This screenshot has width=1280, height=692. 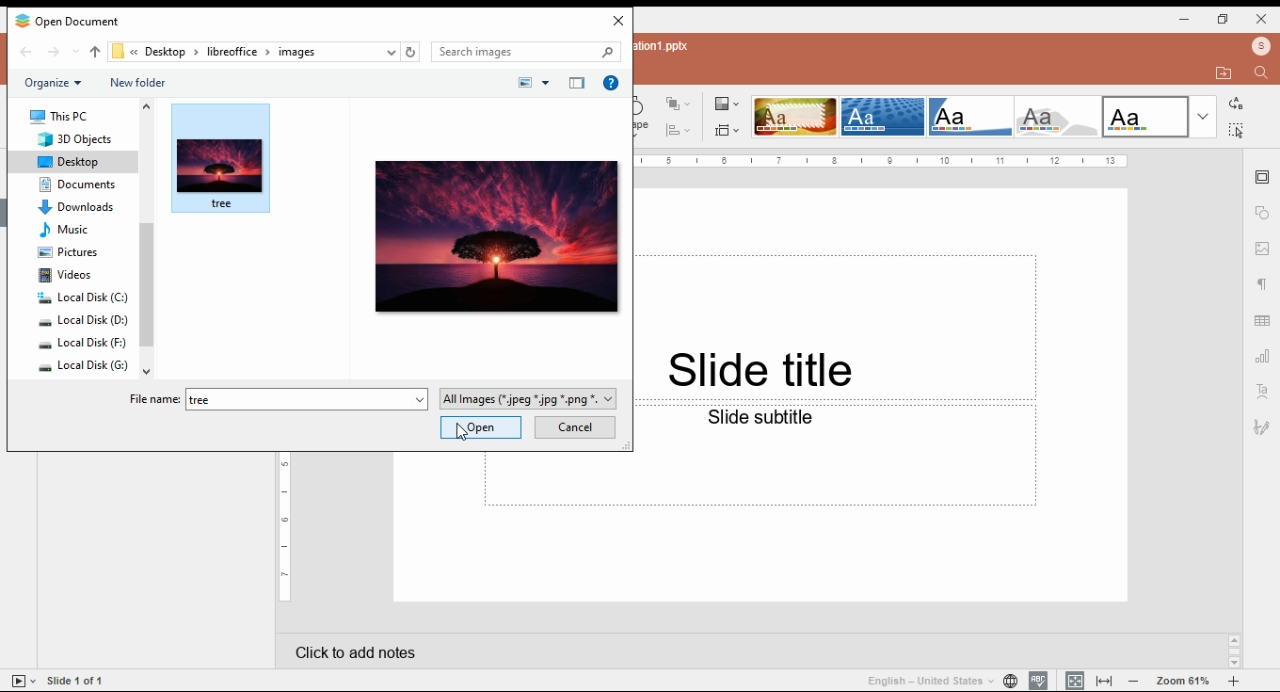 What do you see at coordinates (1235, 104) in the screenshot?
I see `replace` at bounding box center [1235, 104].